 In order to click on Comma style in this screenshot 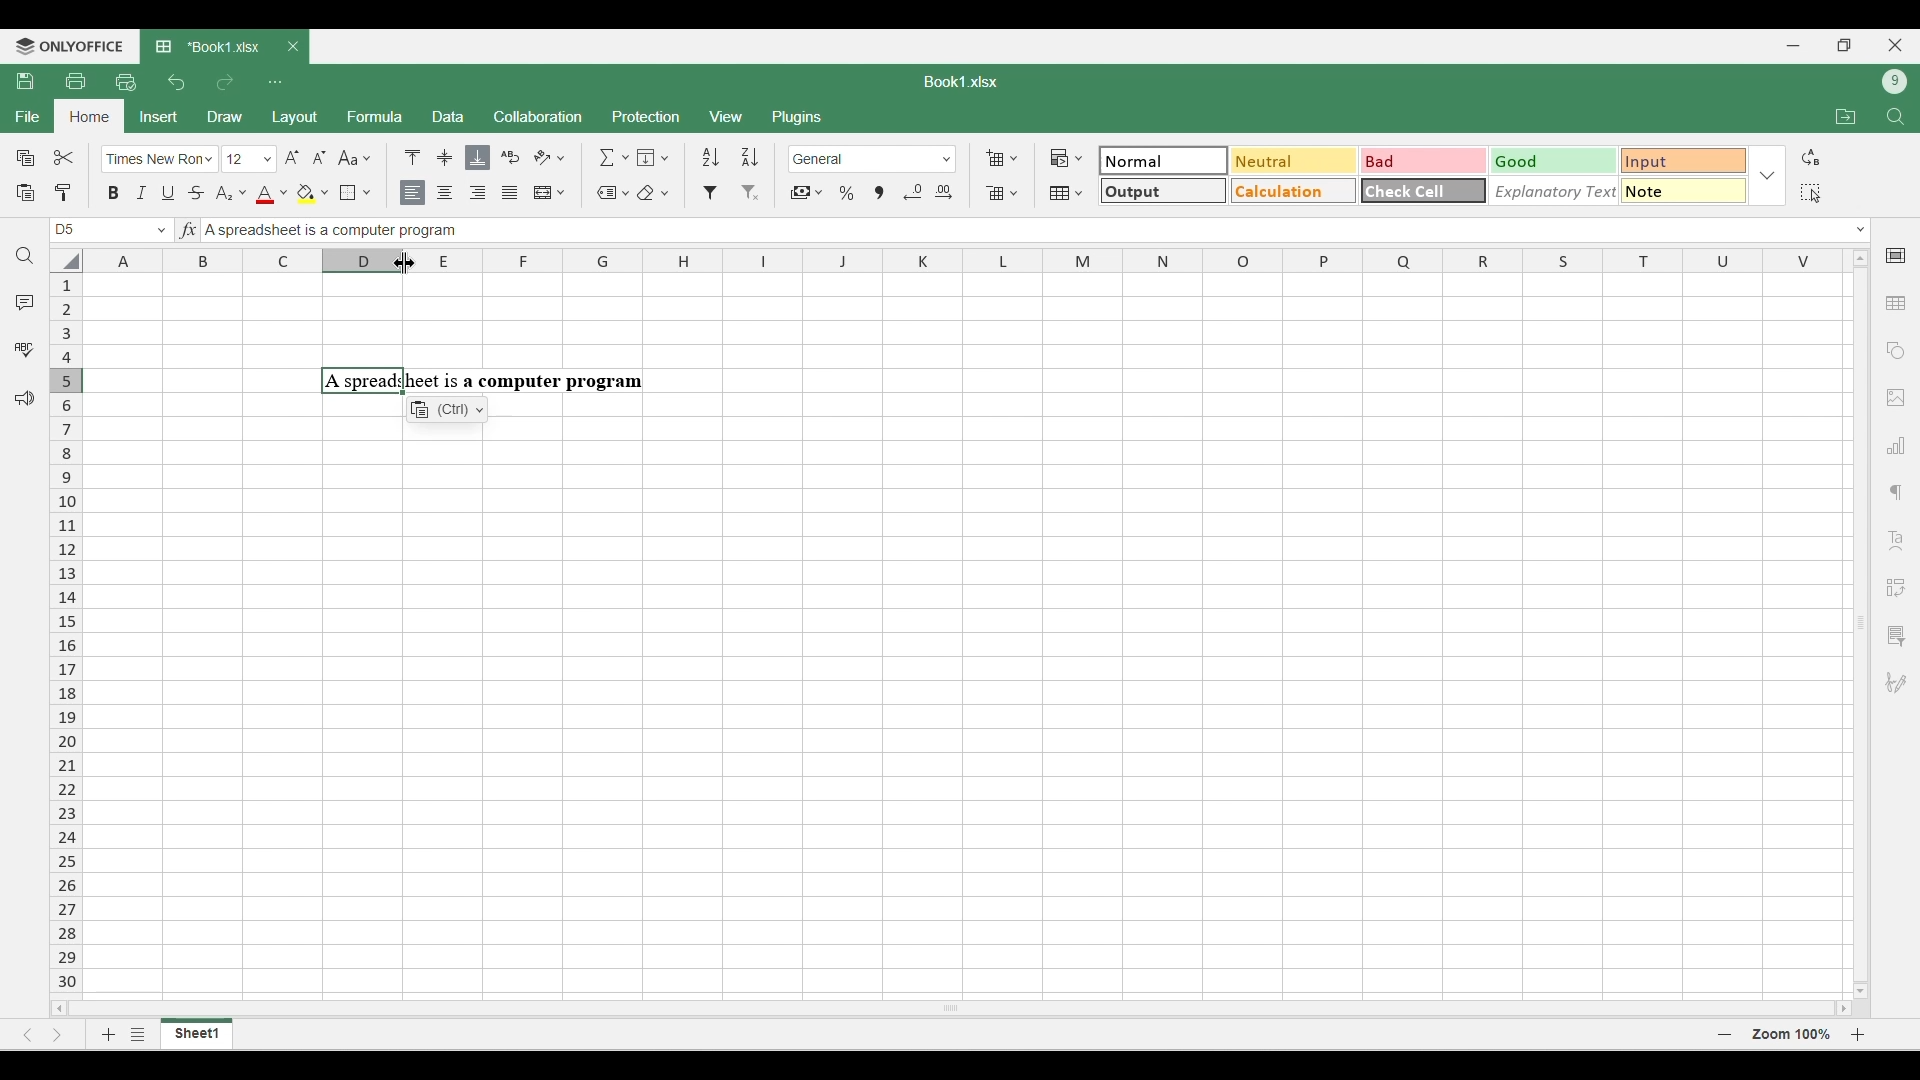, I will do `click(879, 193)`.